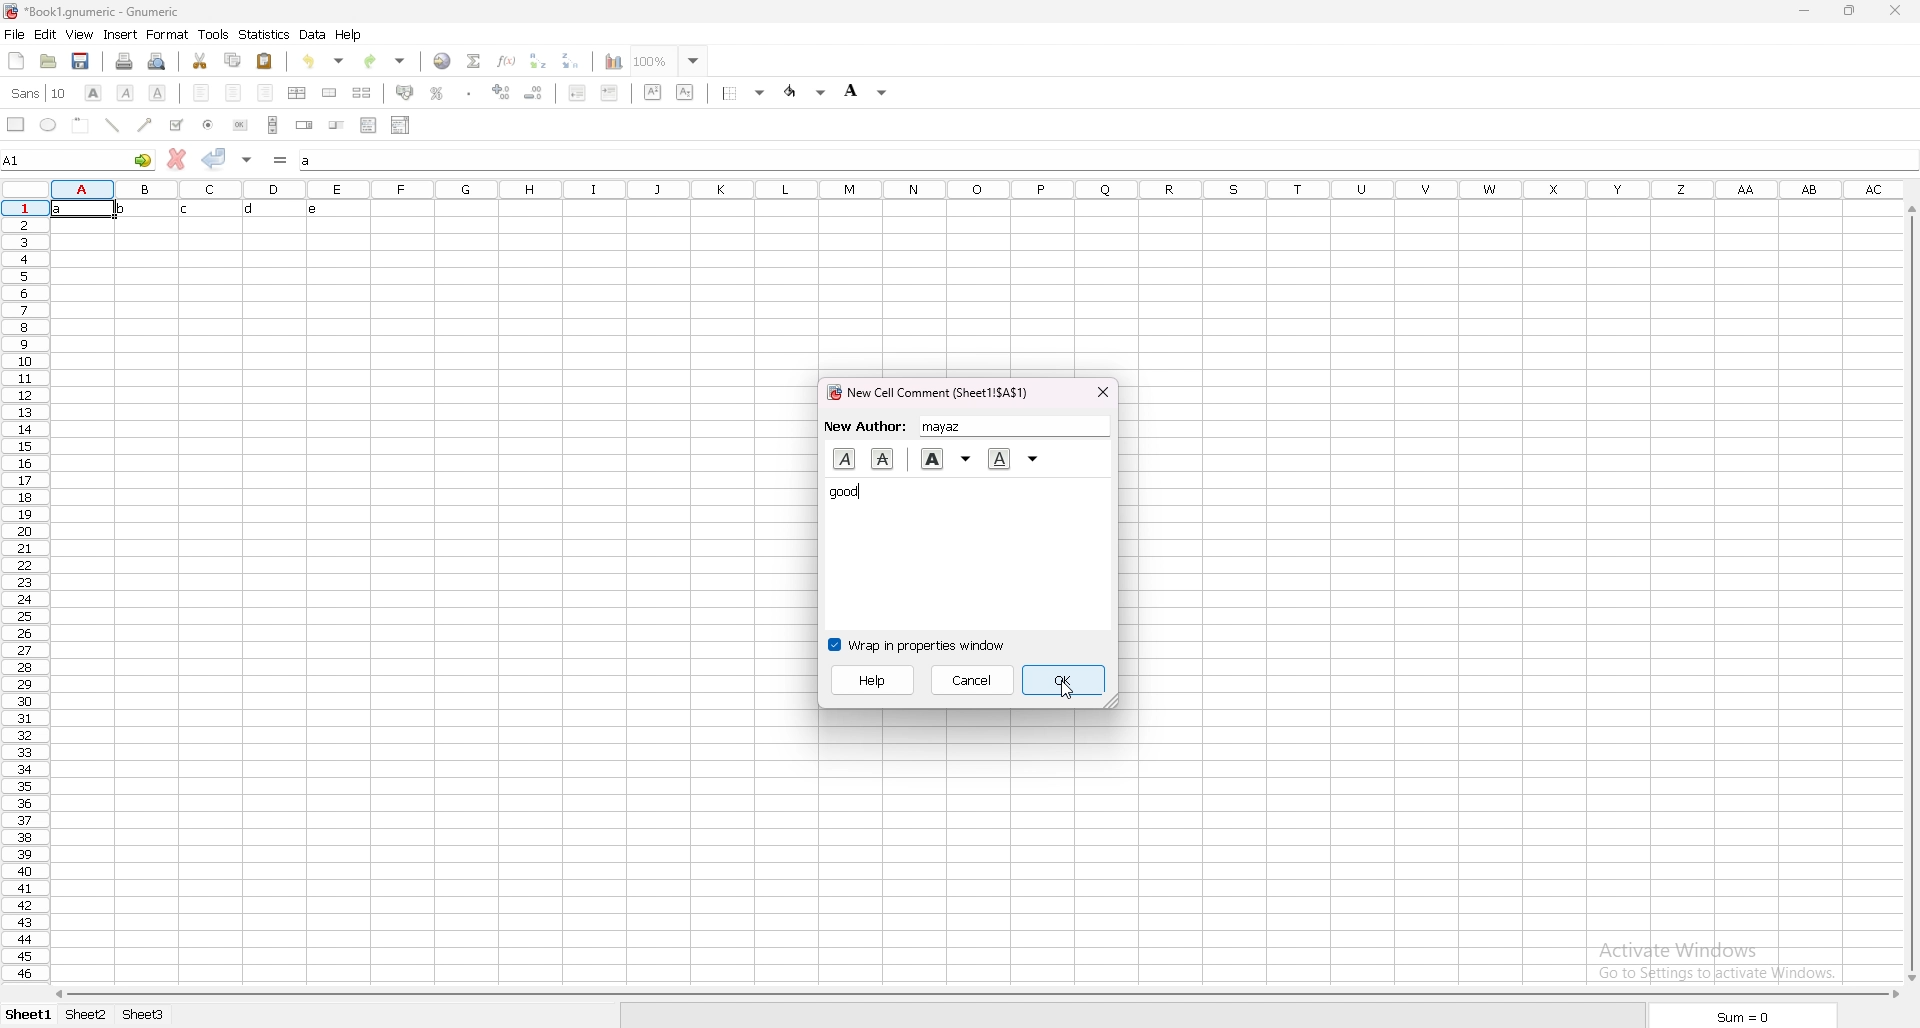 The width and height of the screenshot is (1920, 1028). I want to click on accept change, so click(214, 158).